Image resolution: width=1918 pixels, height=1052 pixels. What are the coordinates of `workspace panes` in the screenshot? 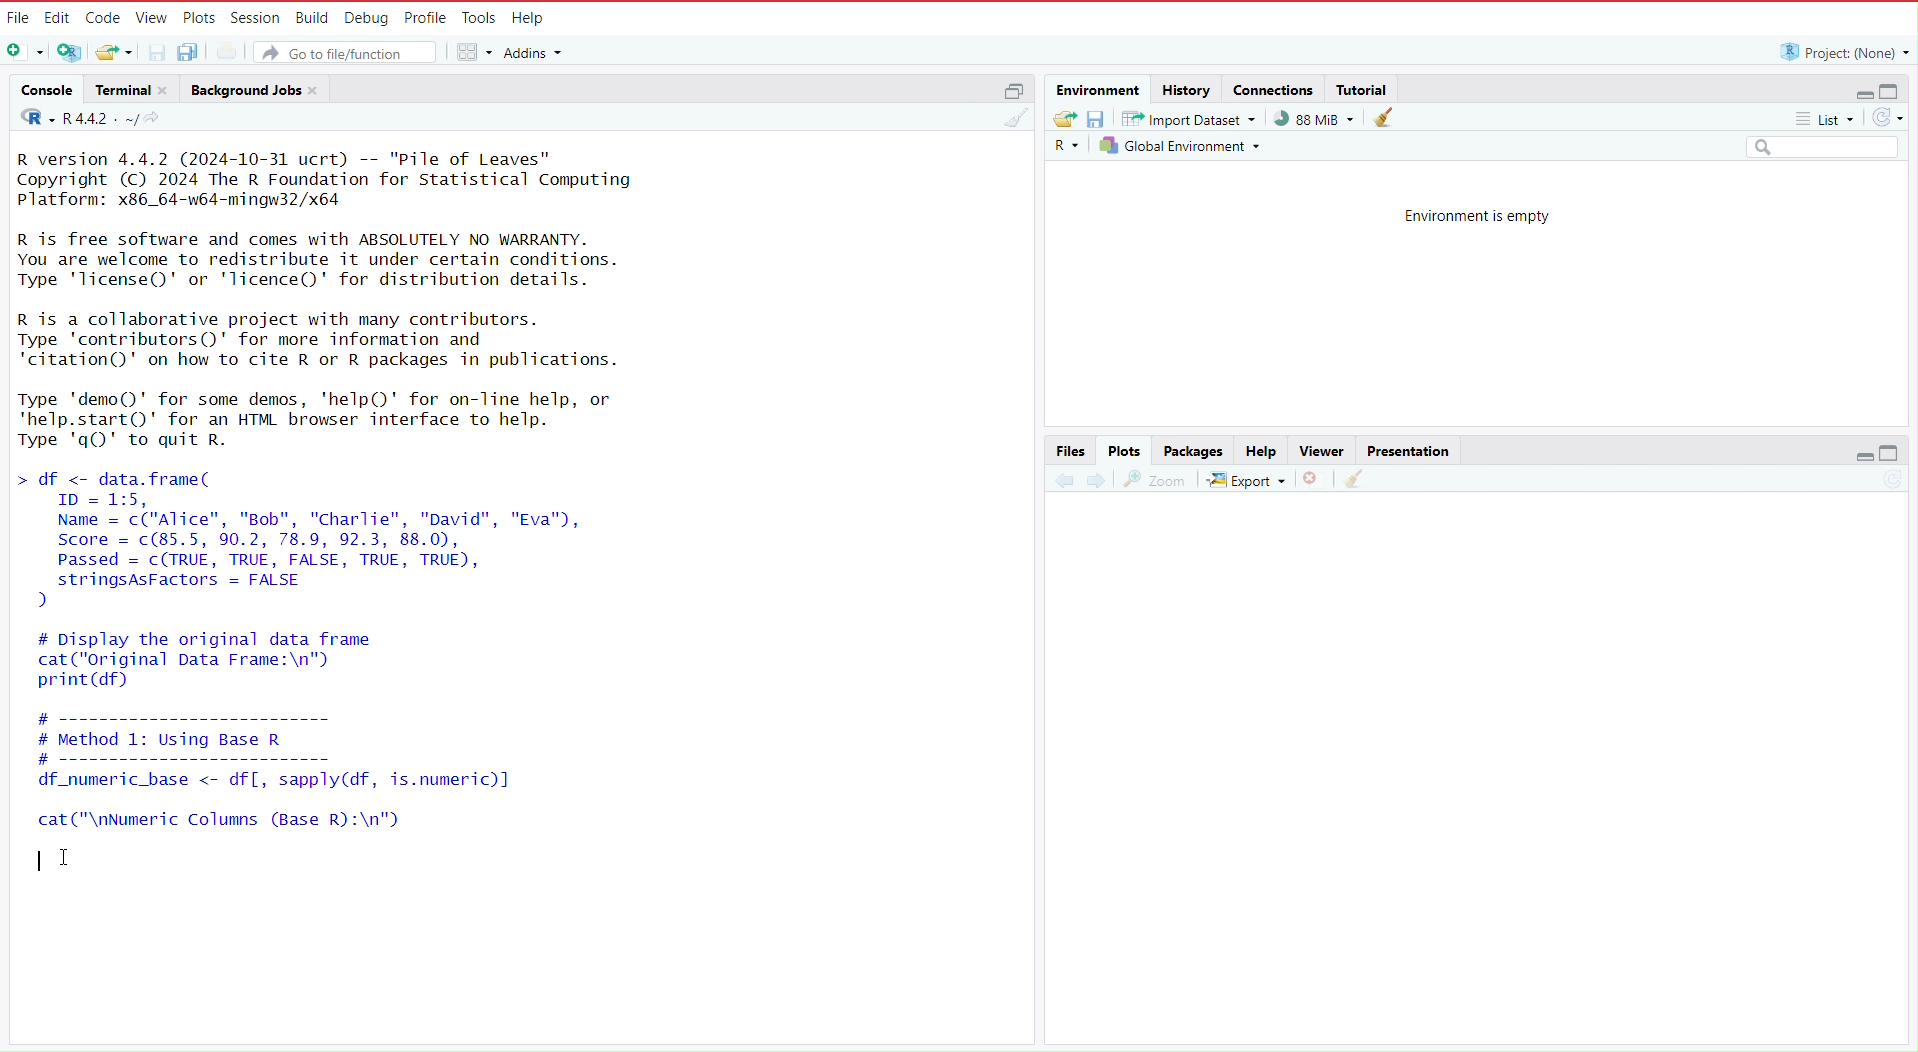 It's located at (474, 52).